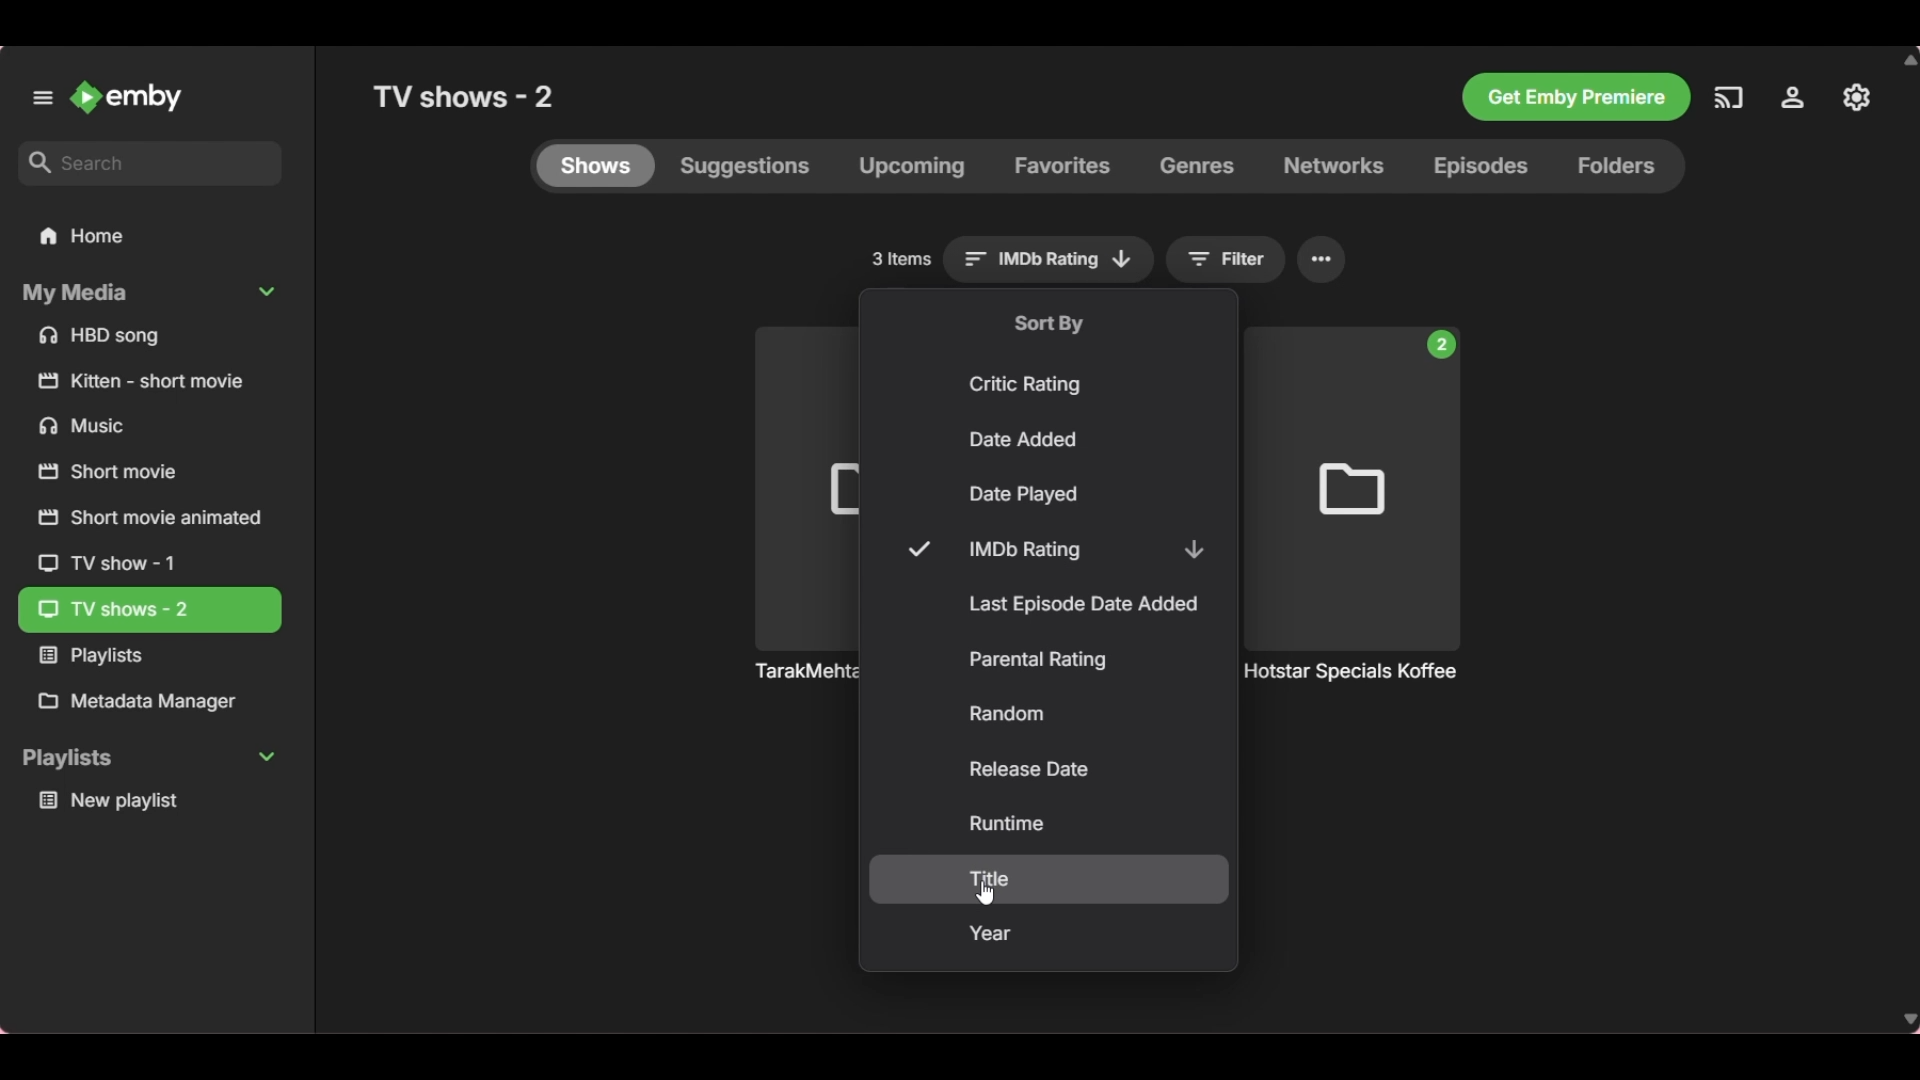 This screenshot has width=1920, height=1080. What do you see at coordinates (43, 98) in the screenshot?
I see `Unpin left panel` at bounding box center [43, 98].